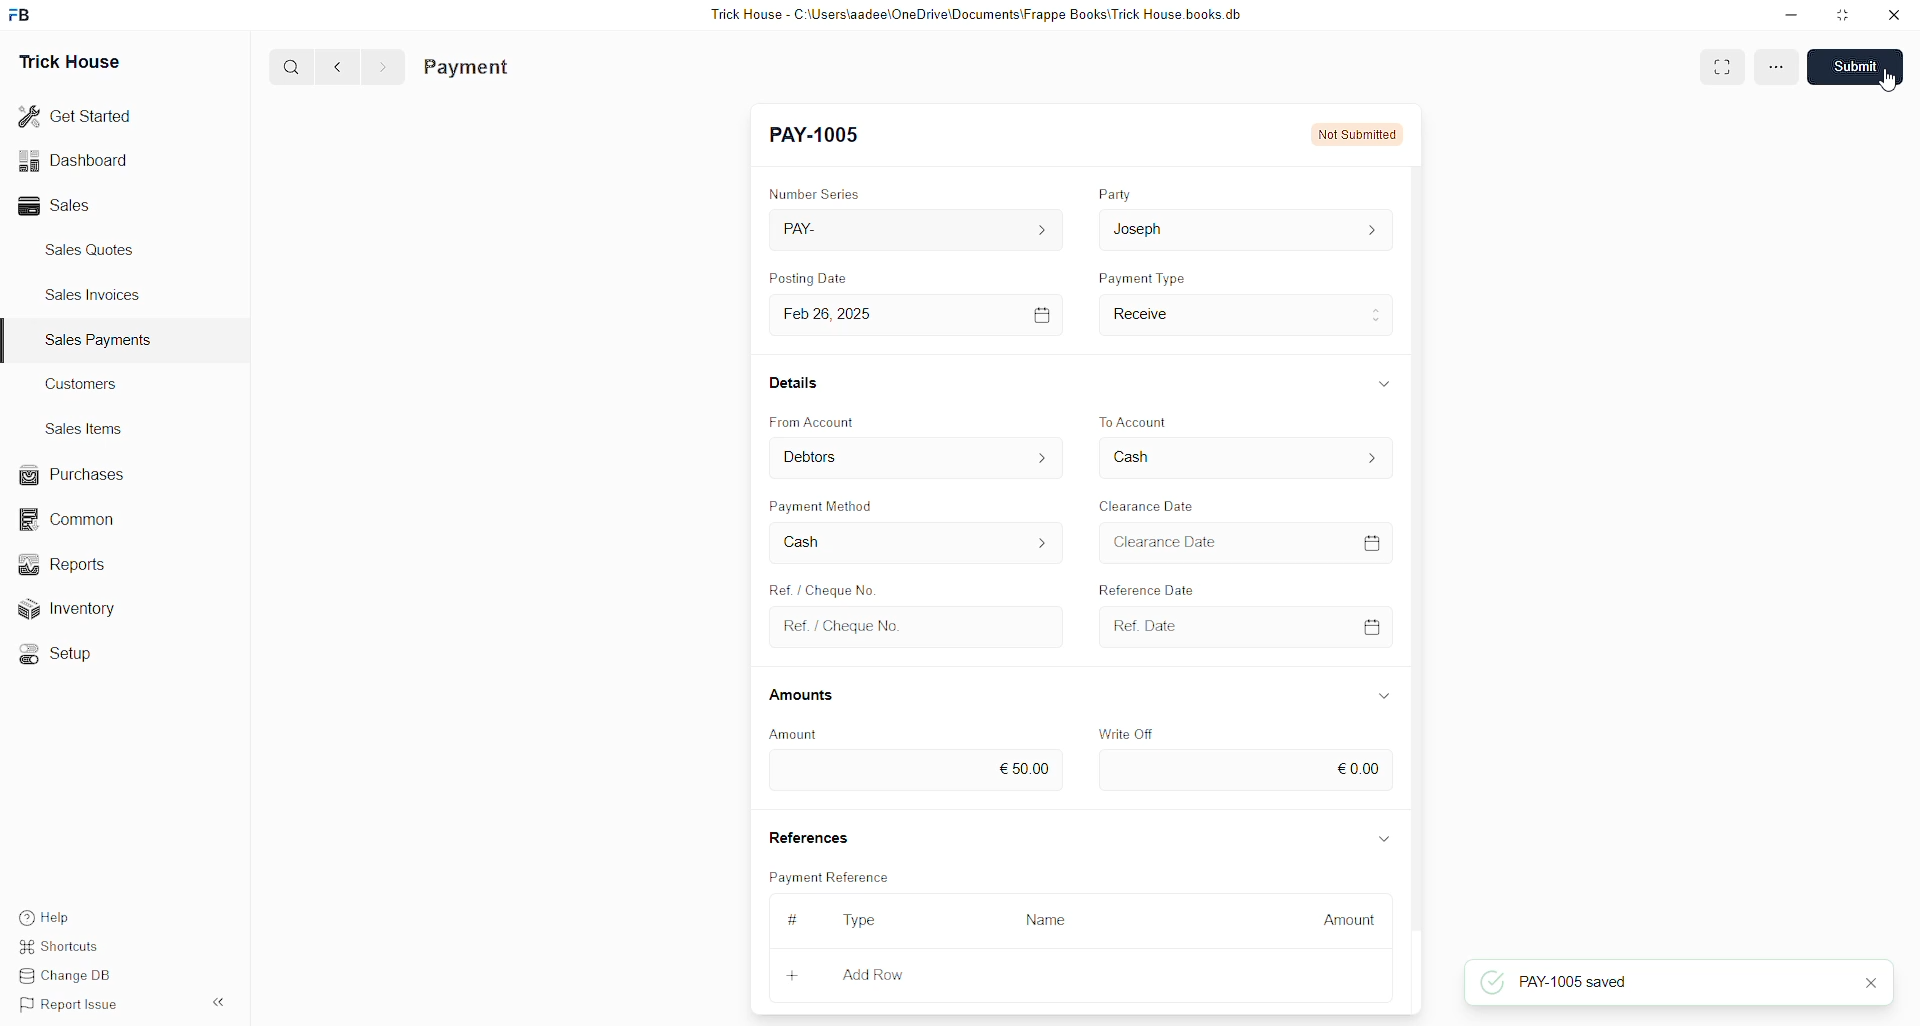  Describe the element at coordinates (795, 735) in the screenshot. I see `Amount` at that location.